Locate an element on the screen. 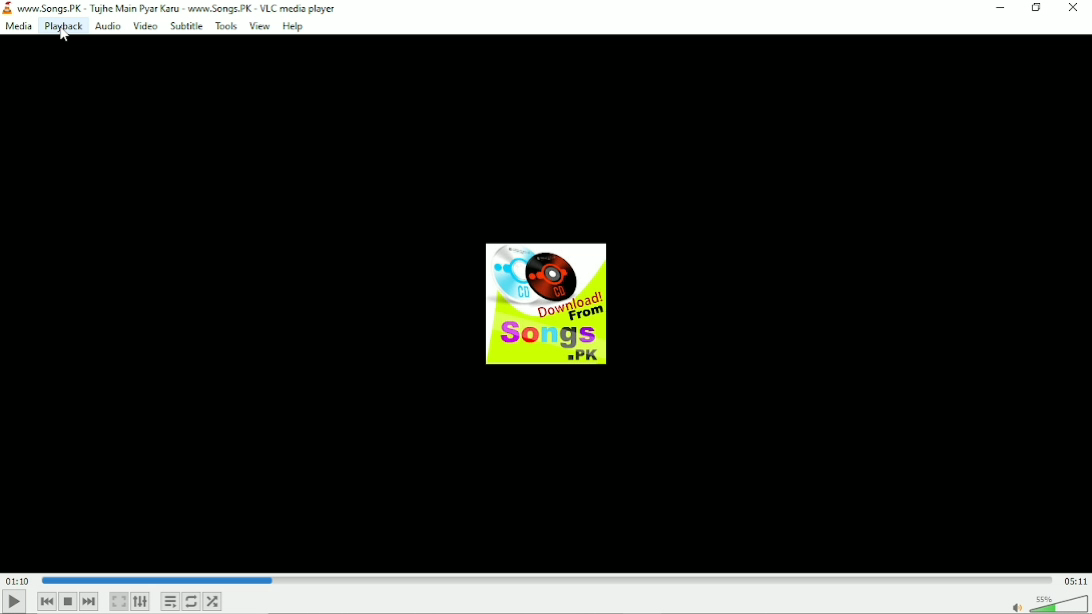 The image size is (1092, 614). Previous is located at coordinates (47, 601).